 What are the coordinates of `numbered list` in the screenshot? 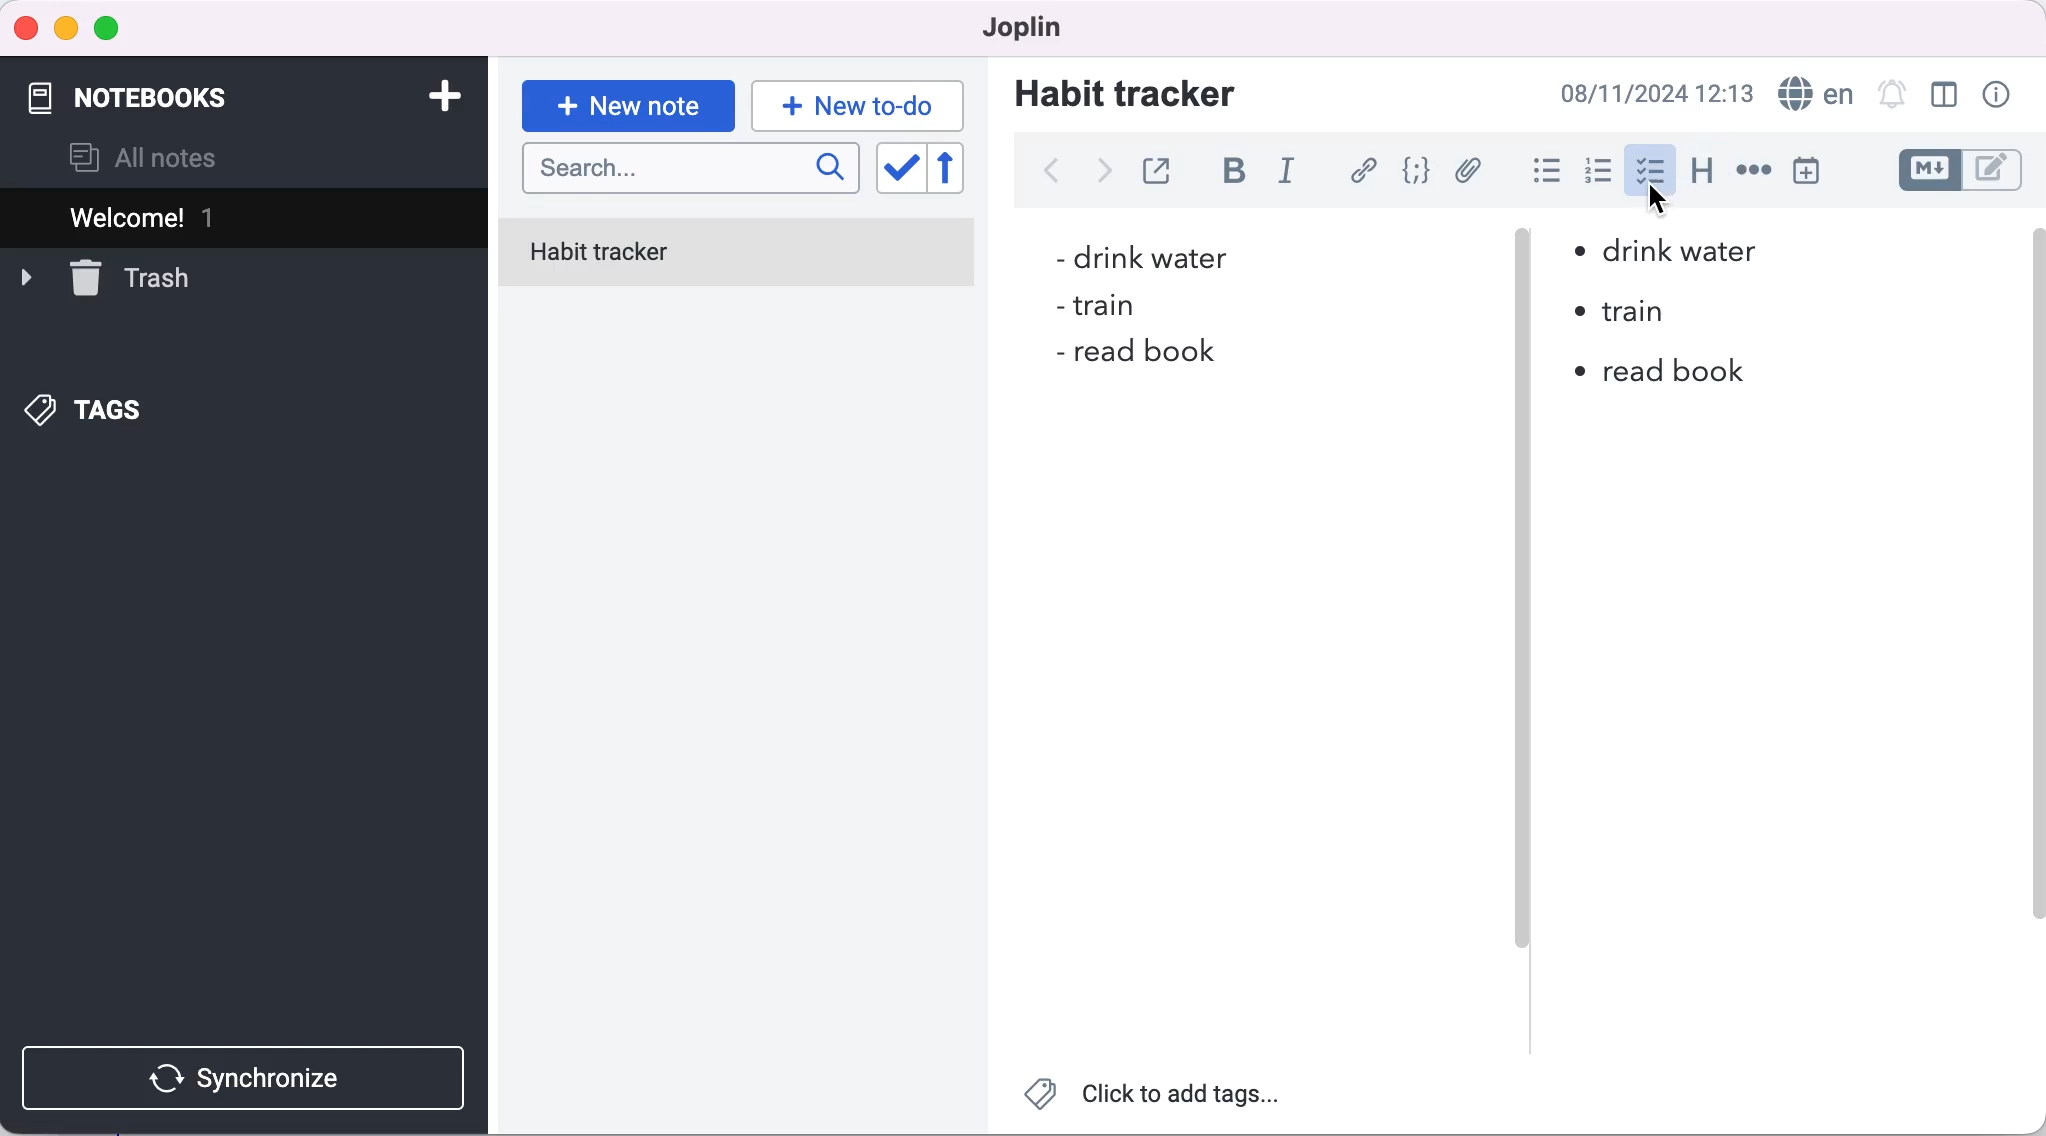 It's located at (1604, 174).